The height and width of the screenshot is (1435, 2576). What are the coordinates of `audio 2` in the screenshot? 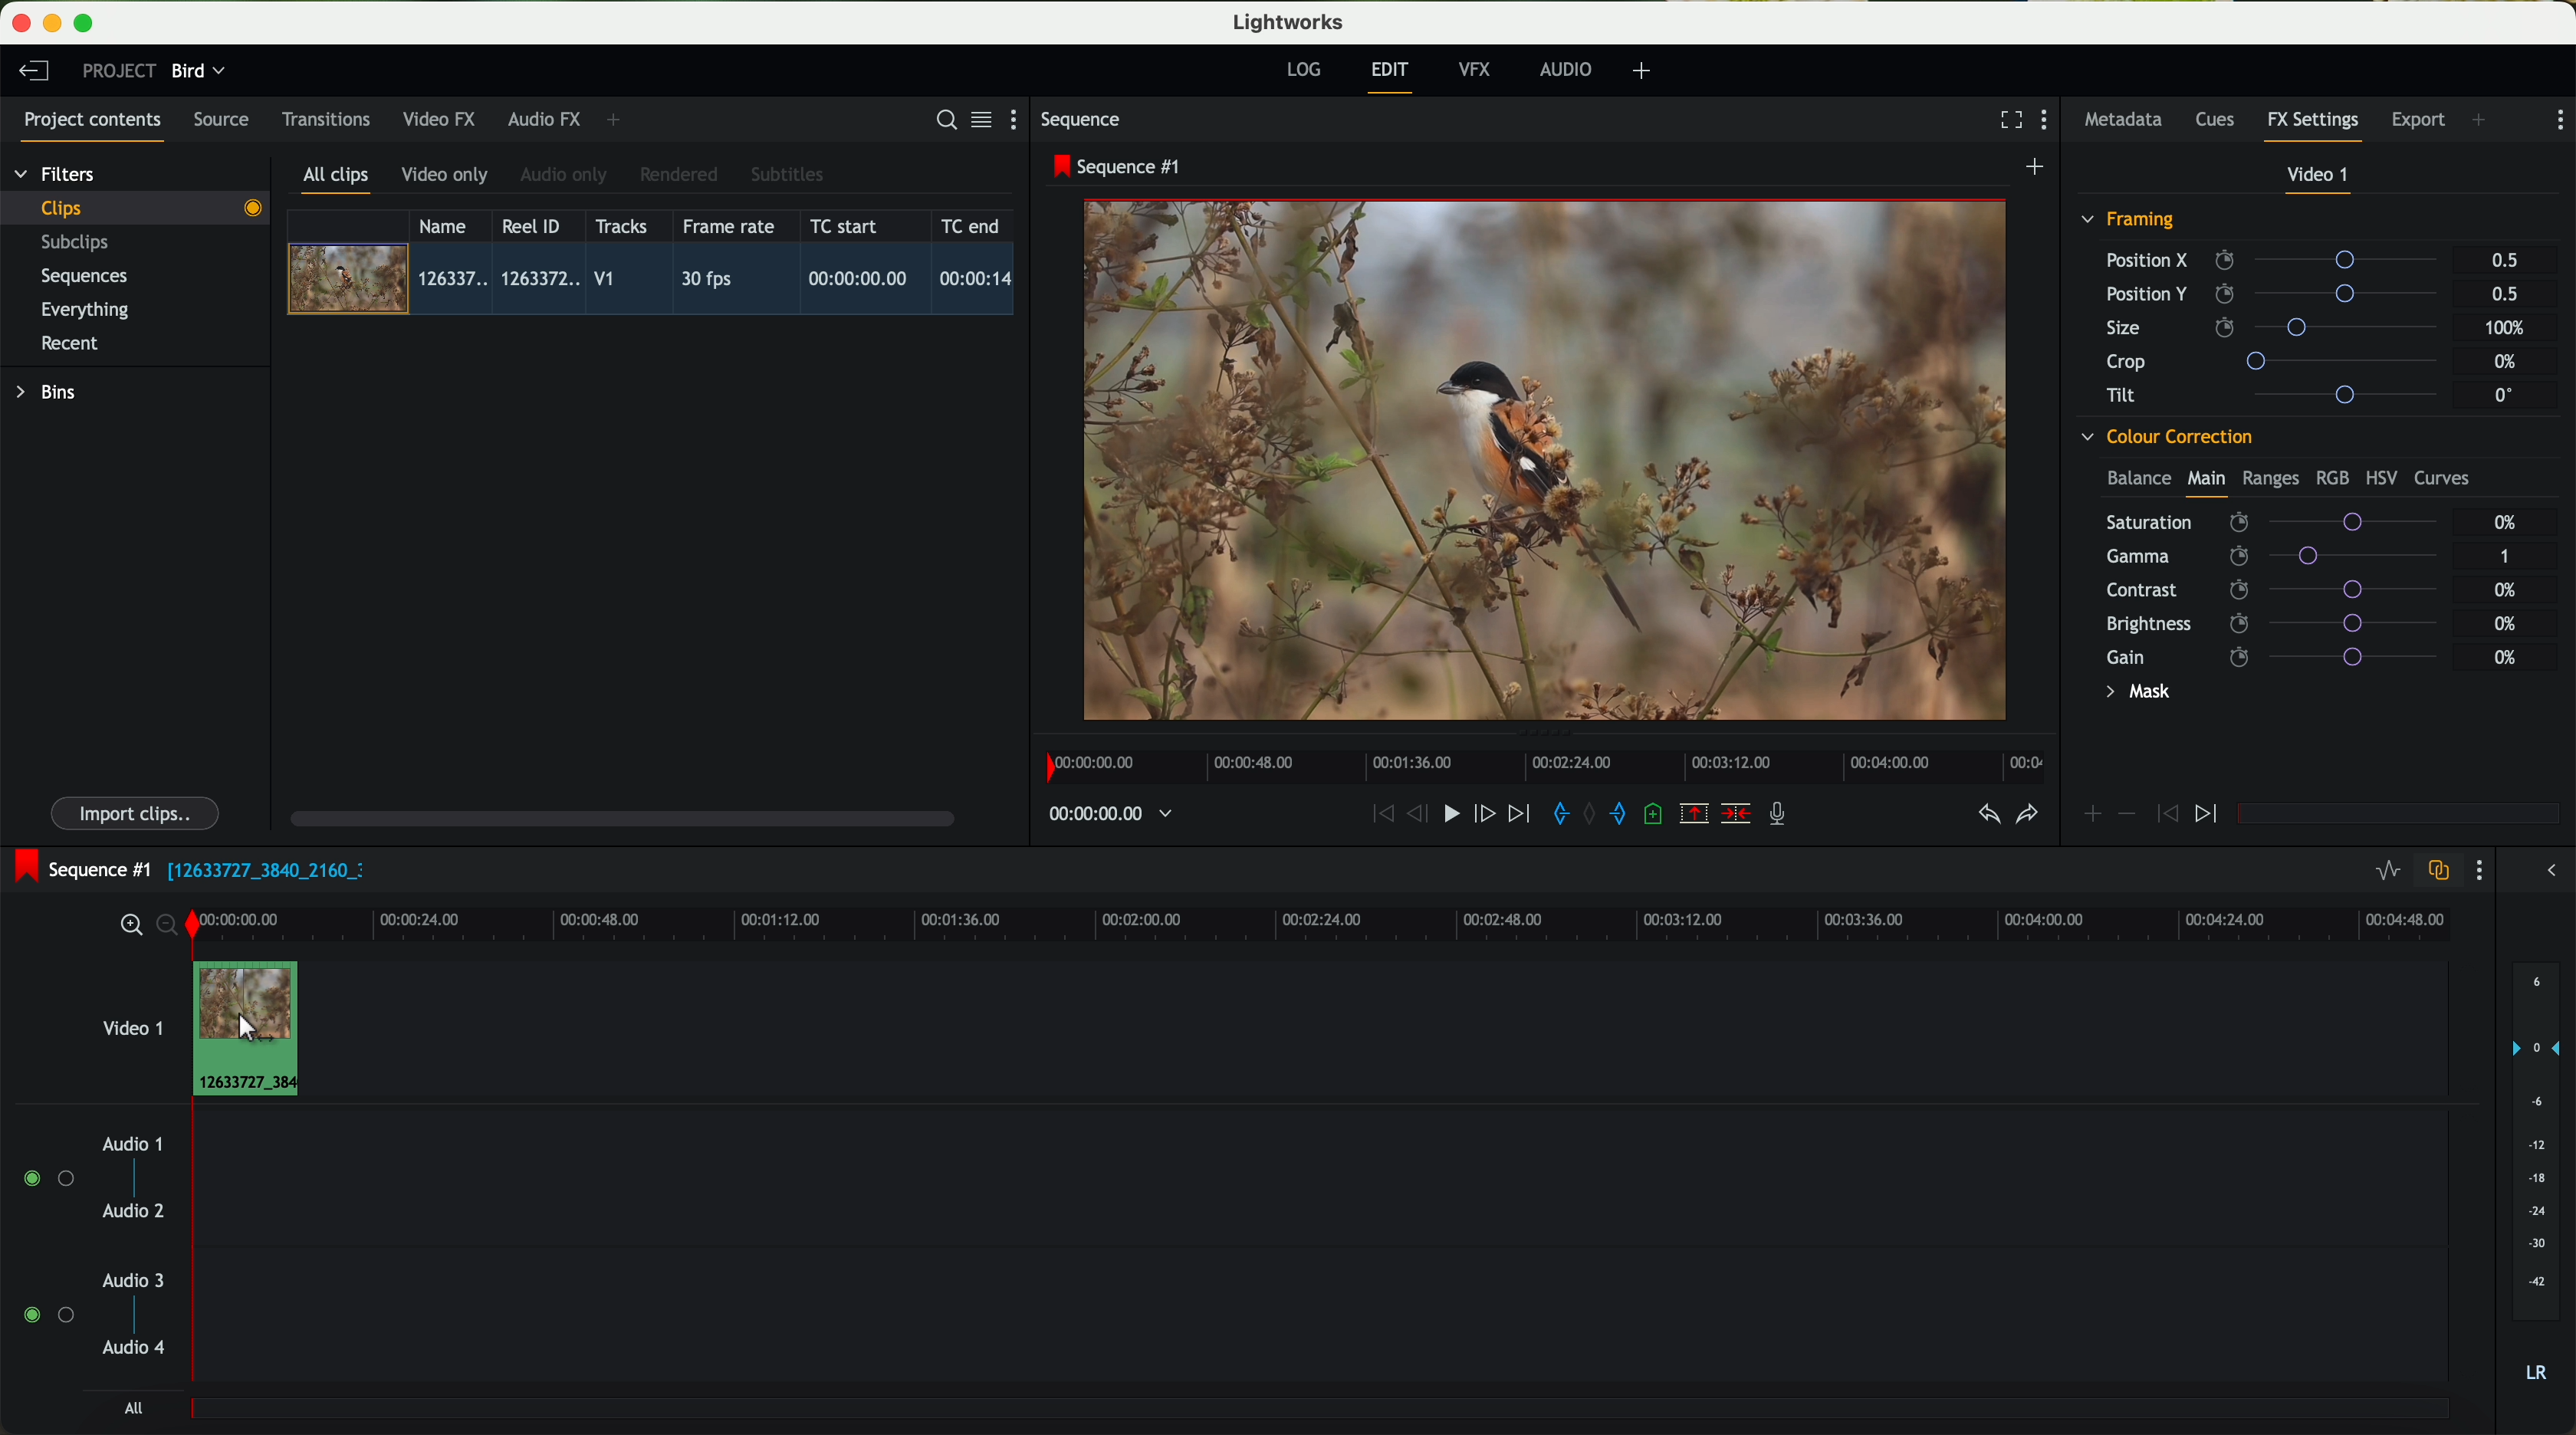 It's located at (135, 1212).